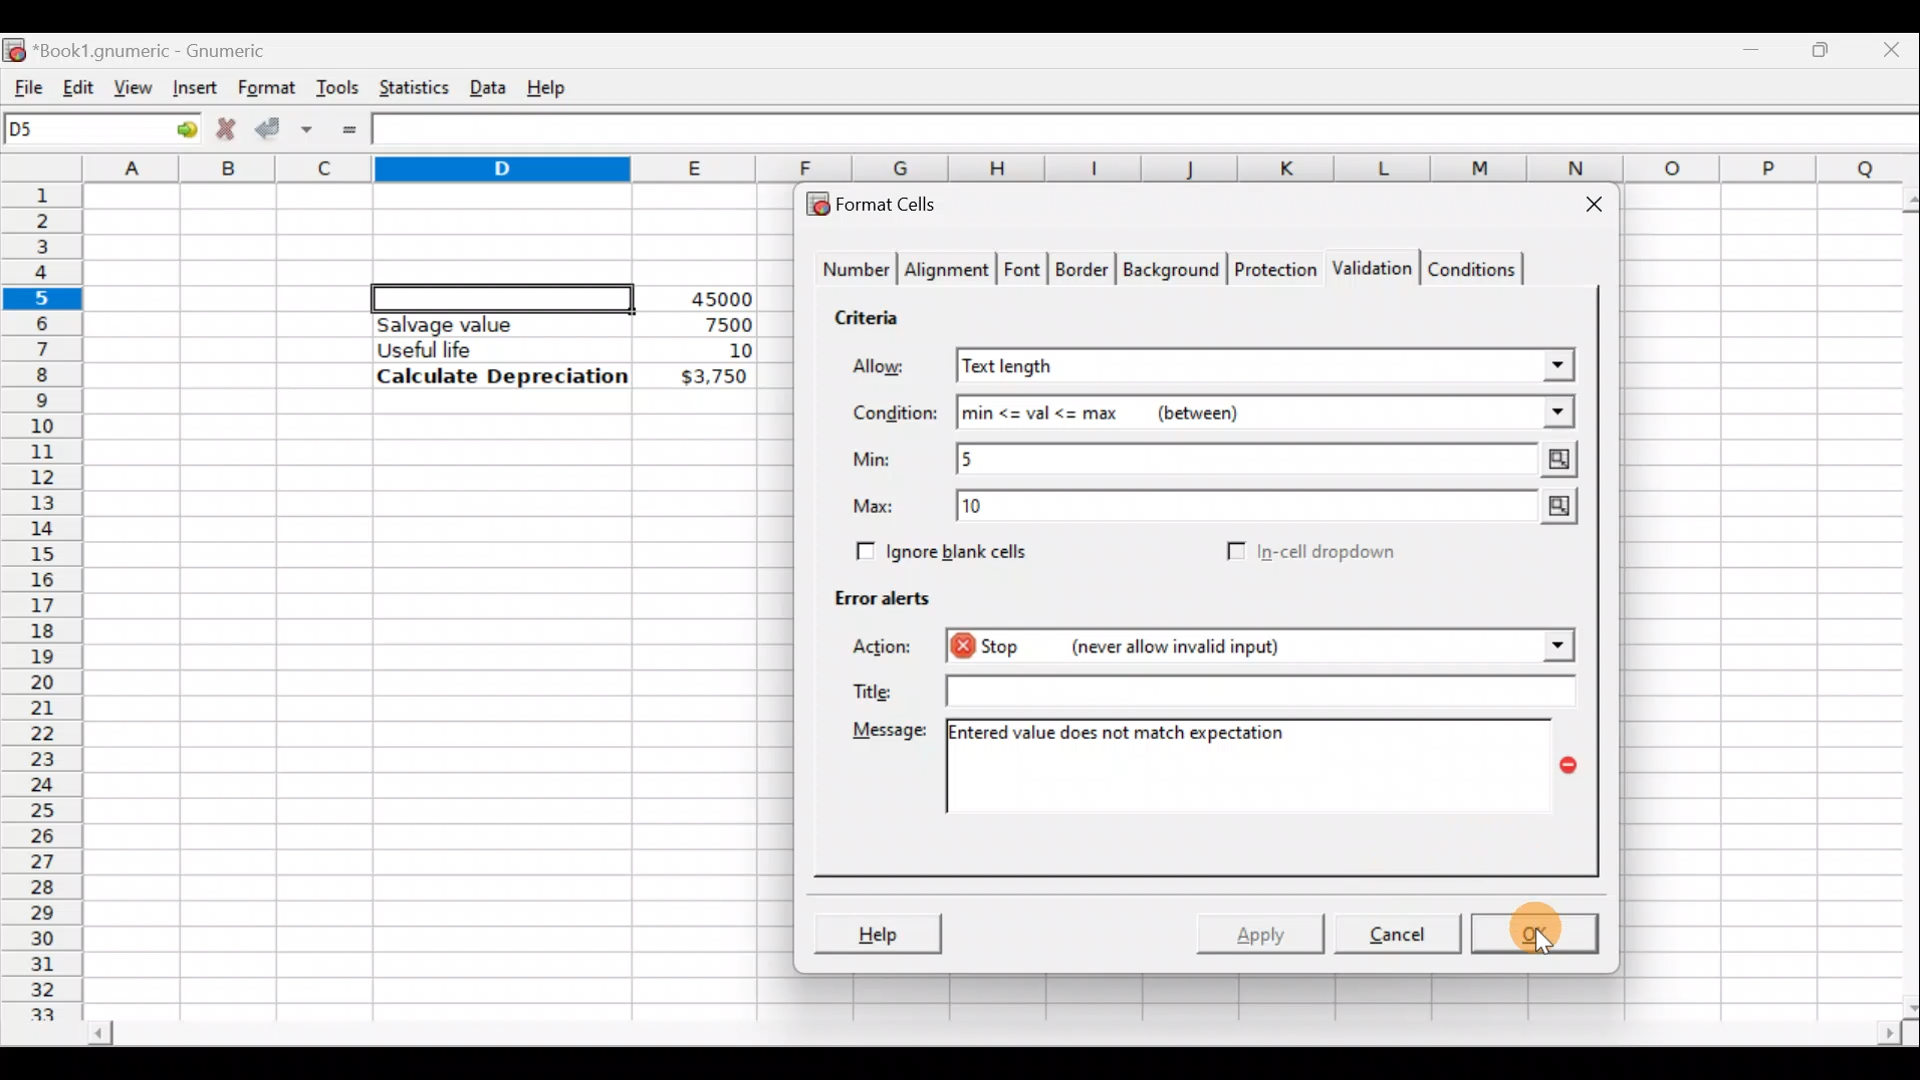  What do you see at coordinates (487, 83) in the screenshot?
I see `Data` at bounding box center [487, 83].